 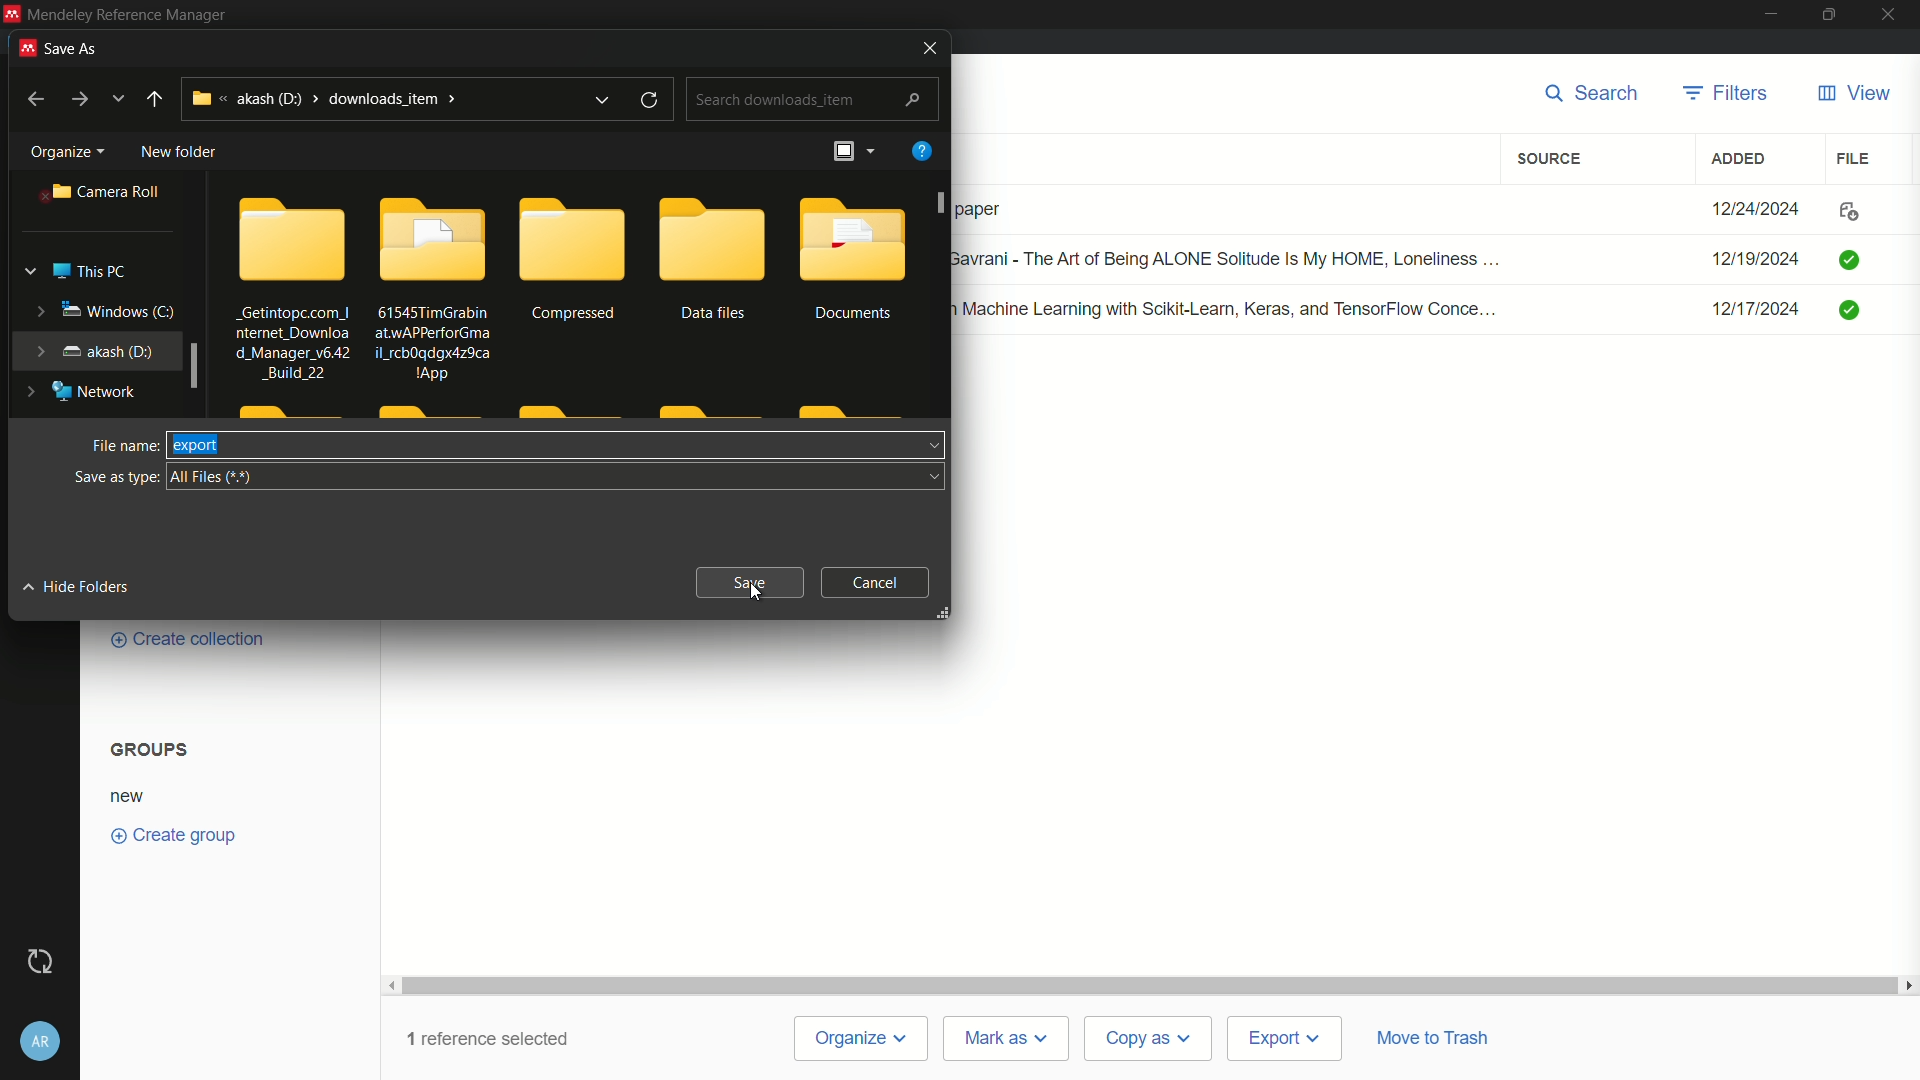 What do you see at coordinates (114, 478) in the screenshot?
I see `save as type` at bounding box center [114, 478].